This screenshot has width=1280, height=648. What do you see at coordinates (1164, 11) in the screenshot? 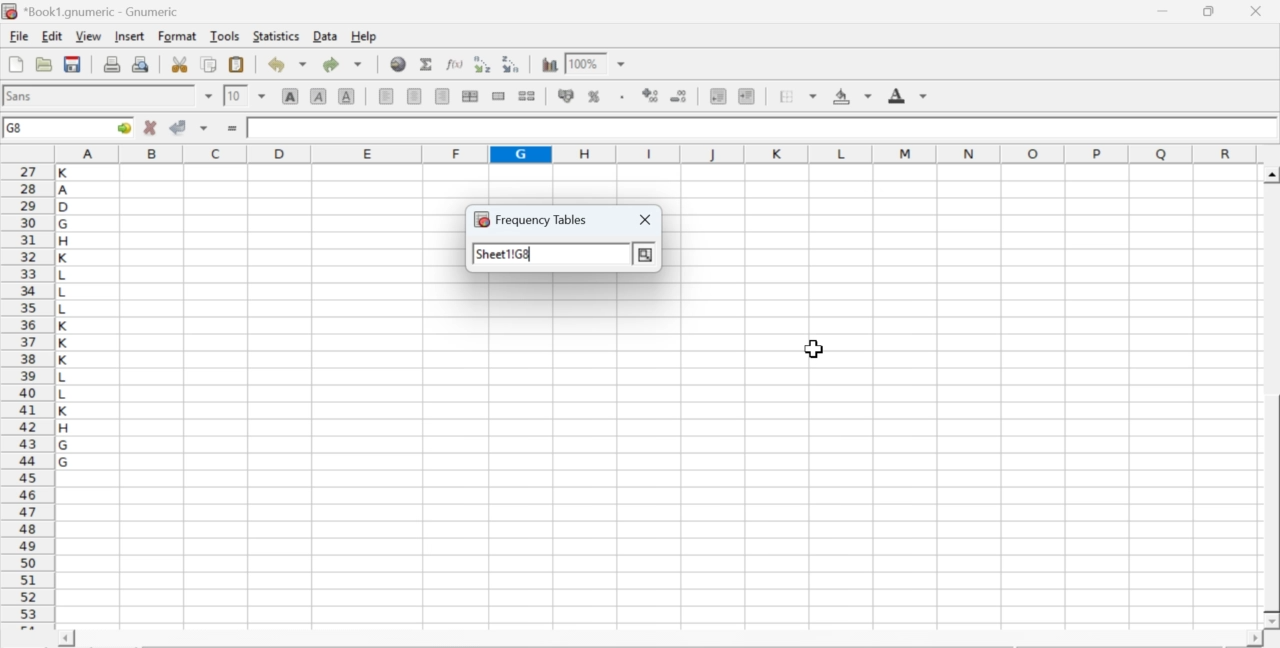
I see `minimize` at bounding box center [1164, 11].